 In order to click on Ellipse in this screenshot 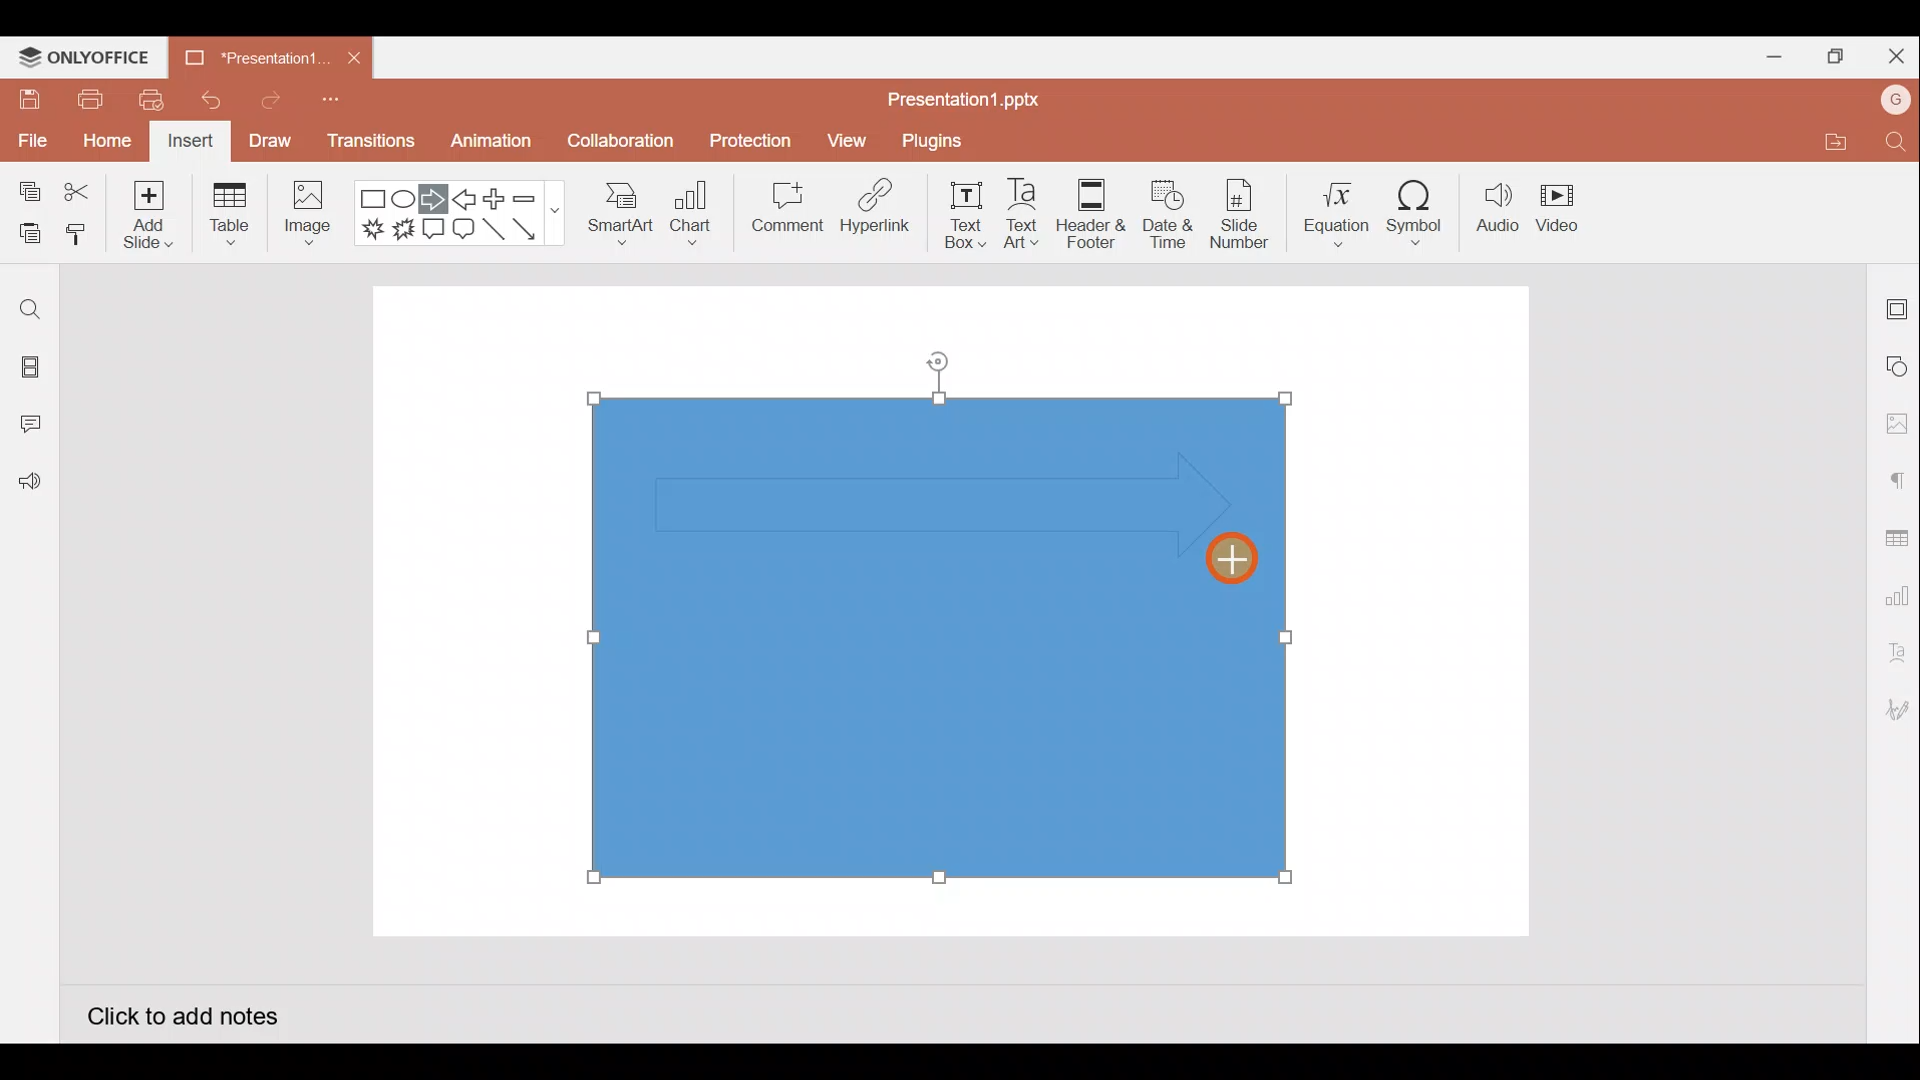, I will do `click(406, 199)`.